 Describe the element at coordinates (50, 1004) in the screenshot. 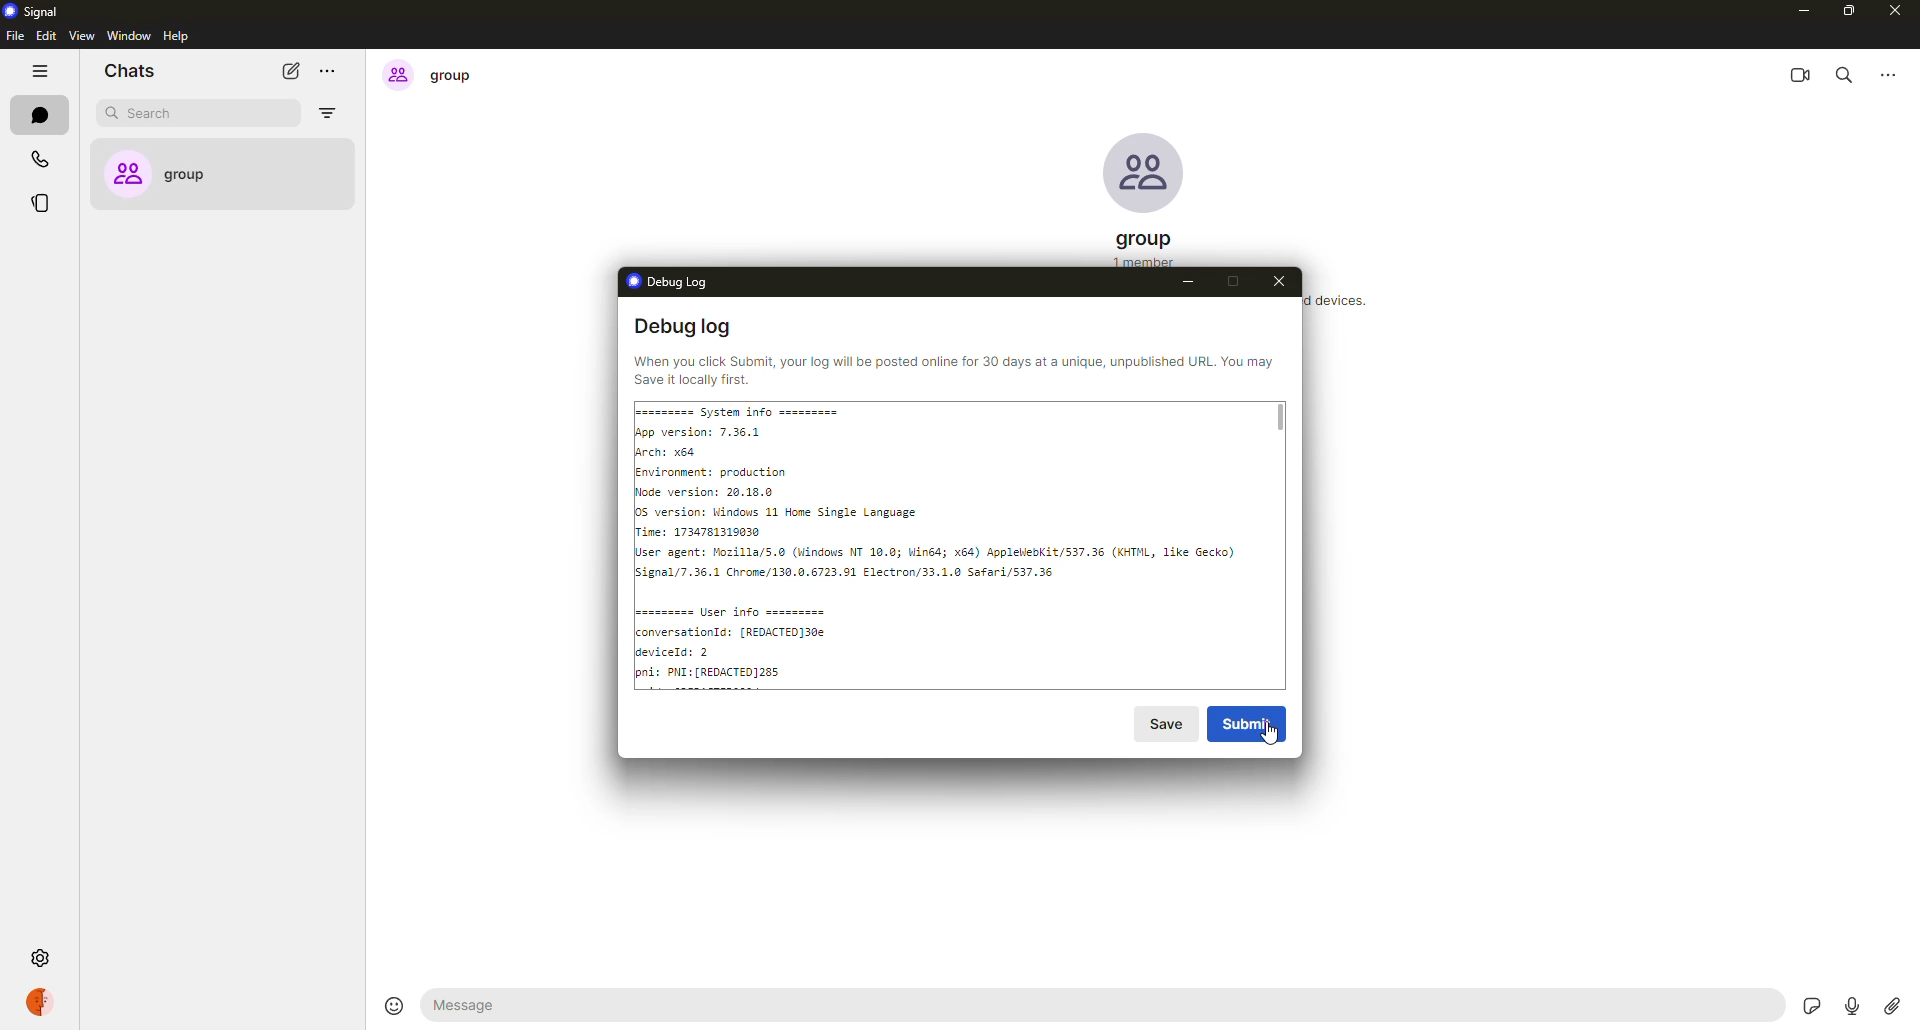

I see `profile` at that location.